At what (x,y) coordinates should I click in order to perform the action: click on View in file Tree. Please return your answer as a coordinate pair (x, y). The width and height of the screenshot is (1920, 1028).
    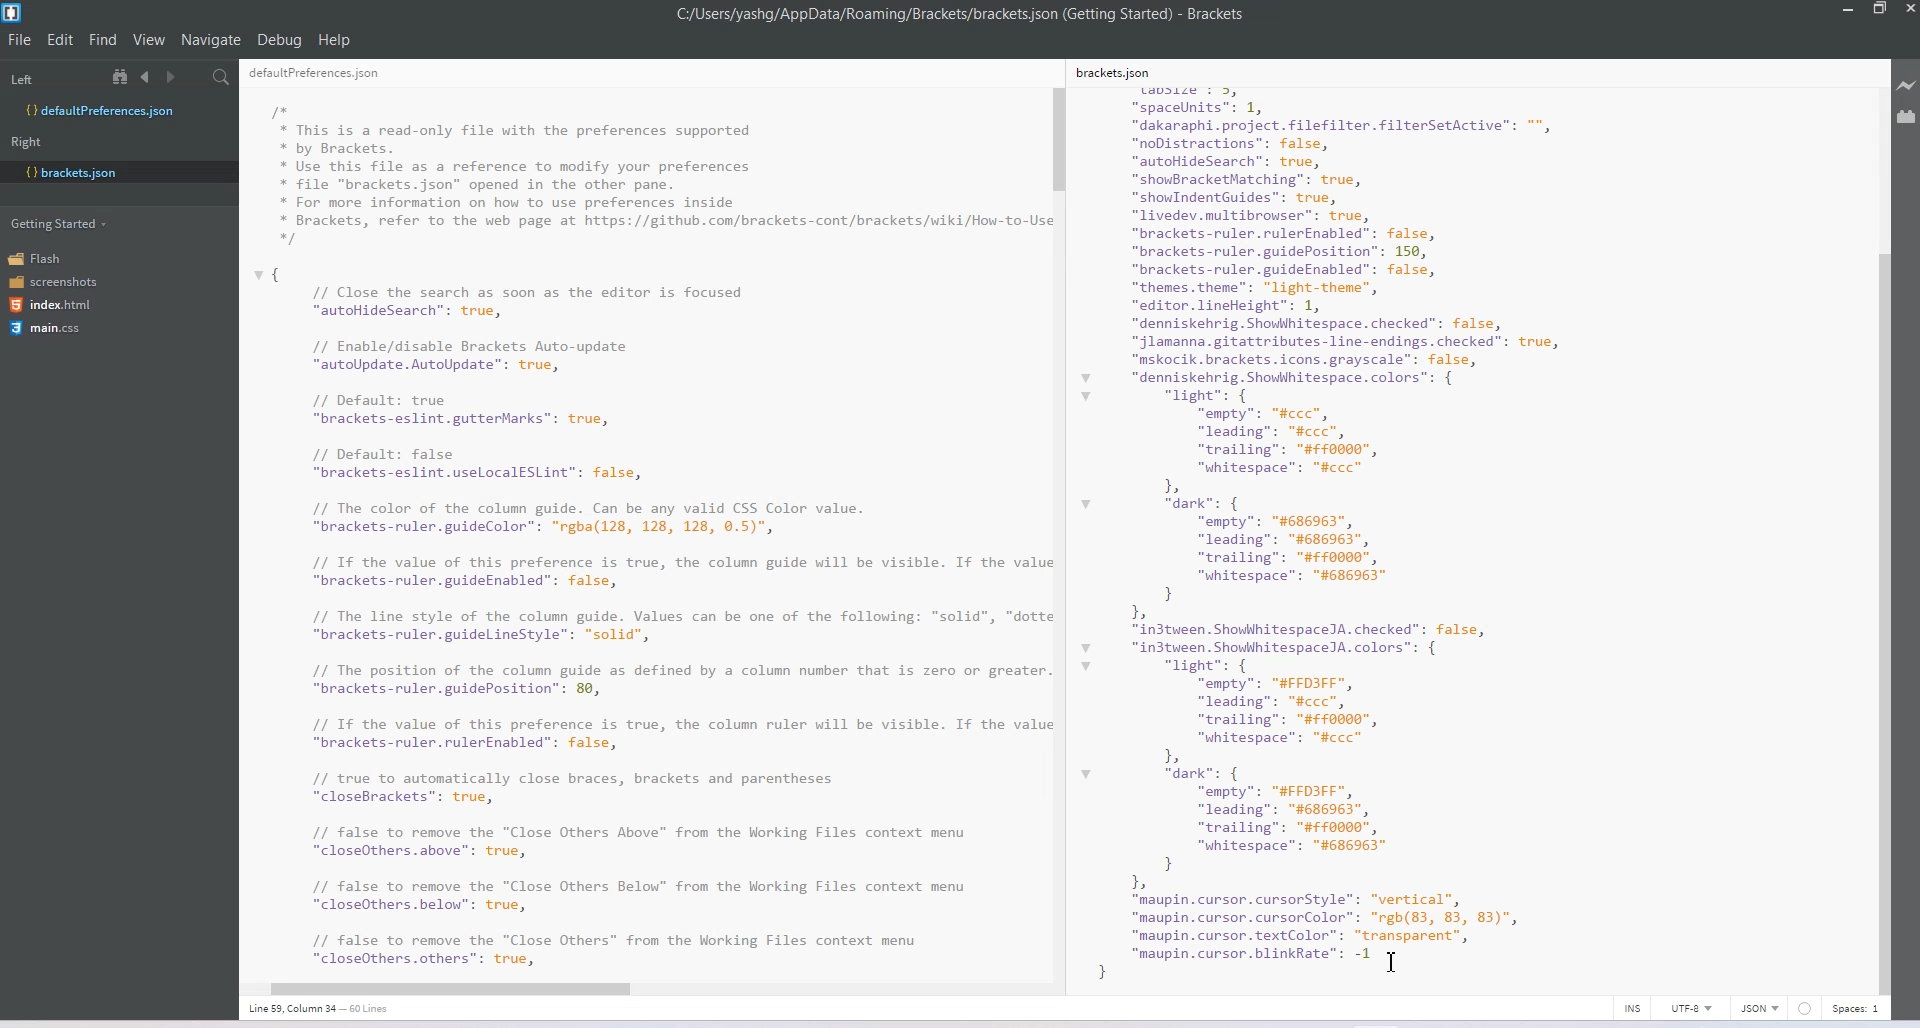
    Looking at the image, I should click on (123, 76).